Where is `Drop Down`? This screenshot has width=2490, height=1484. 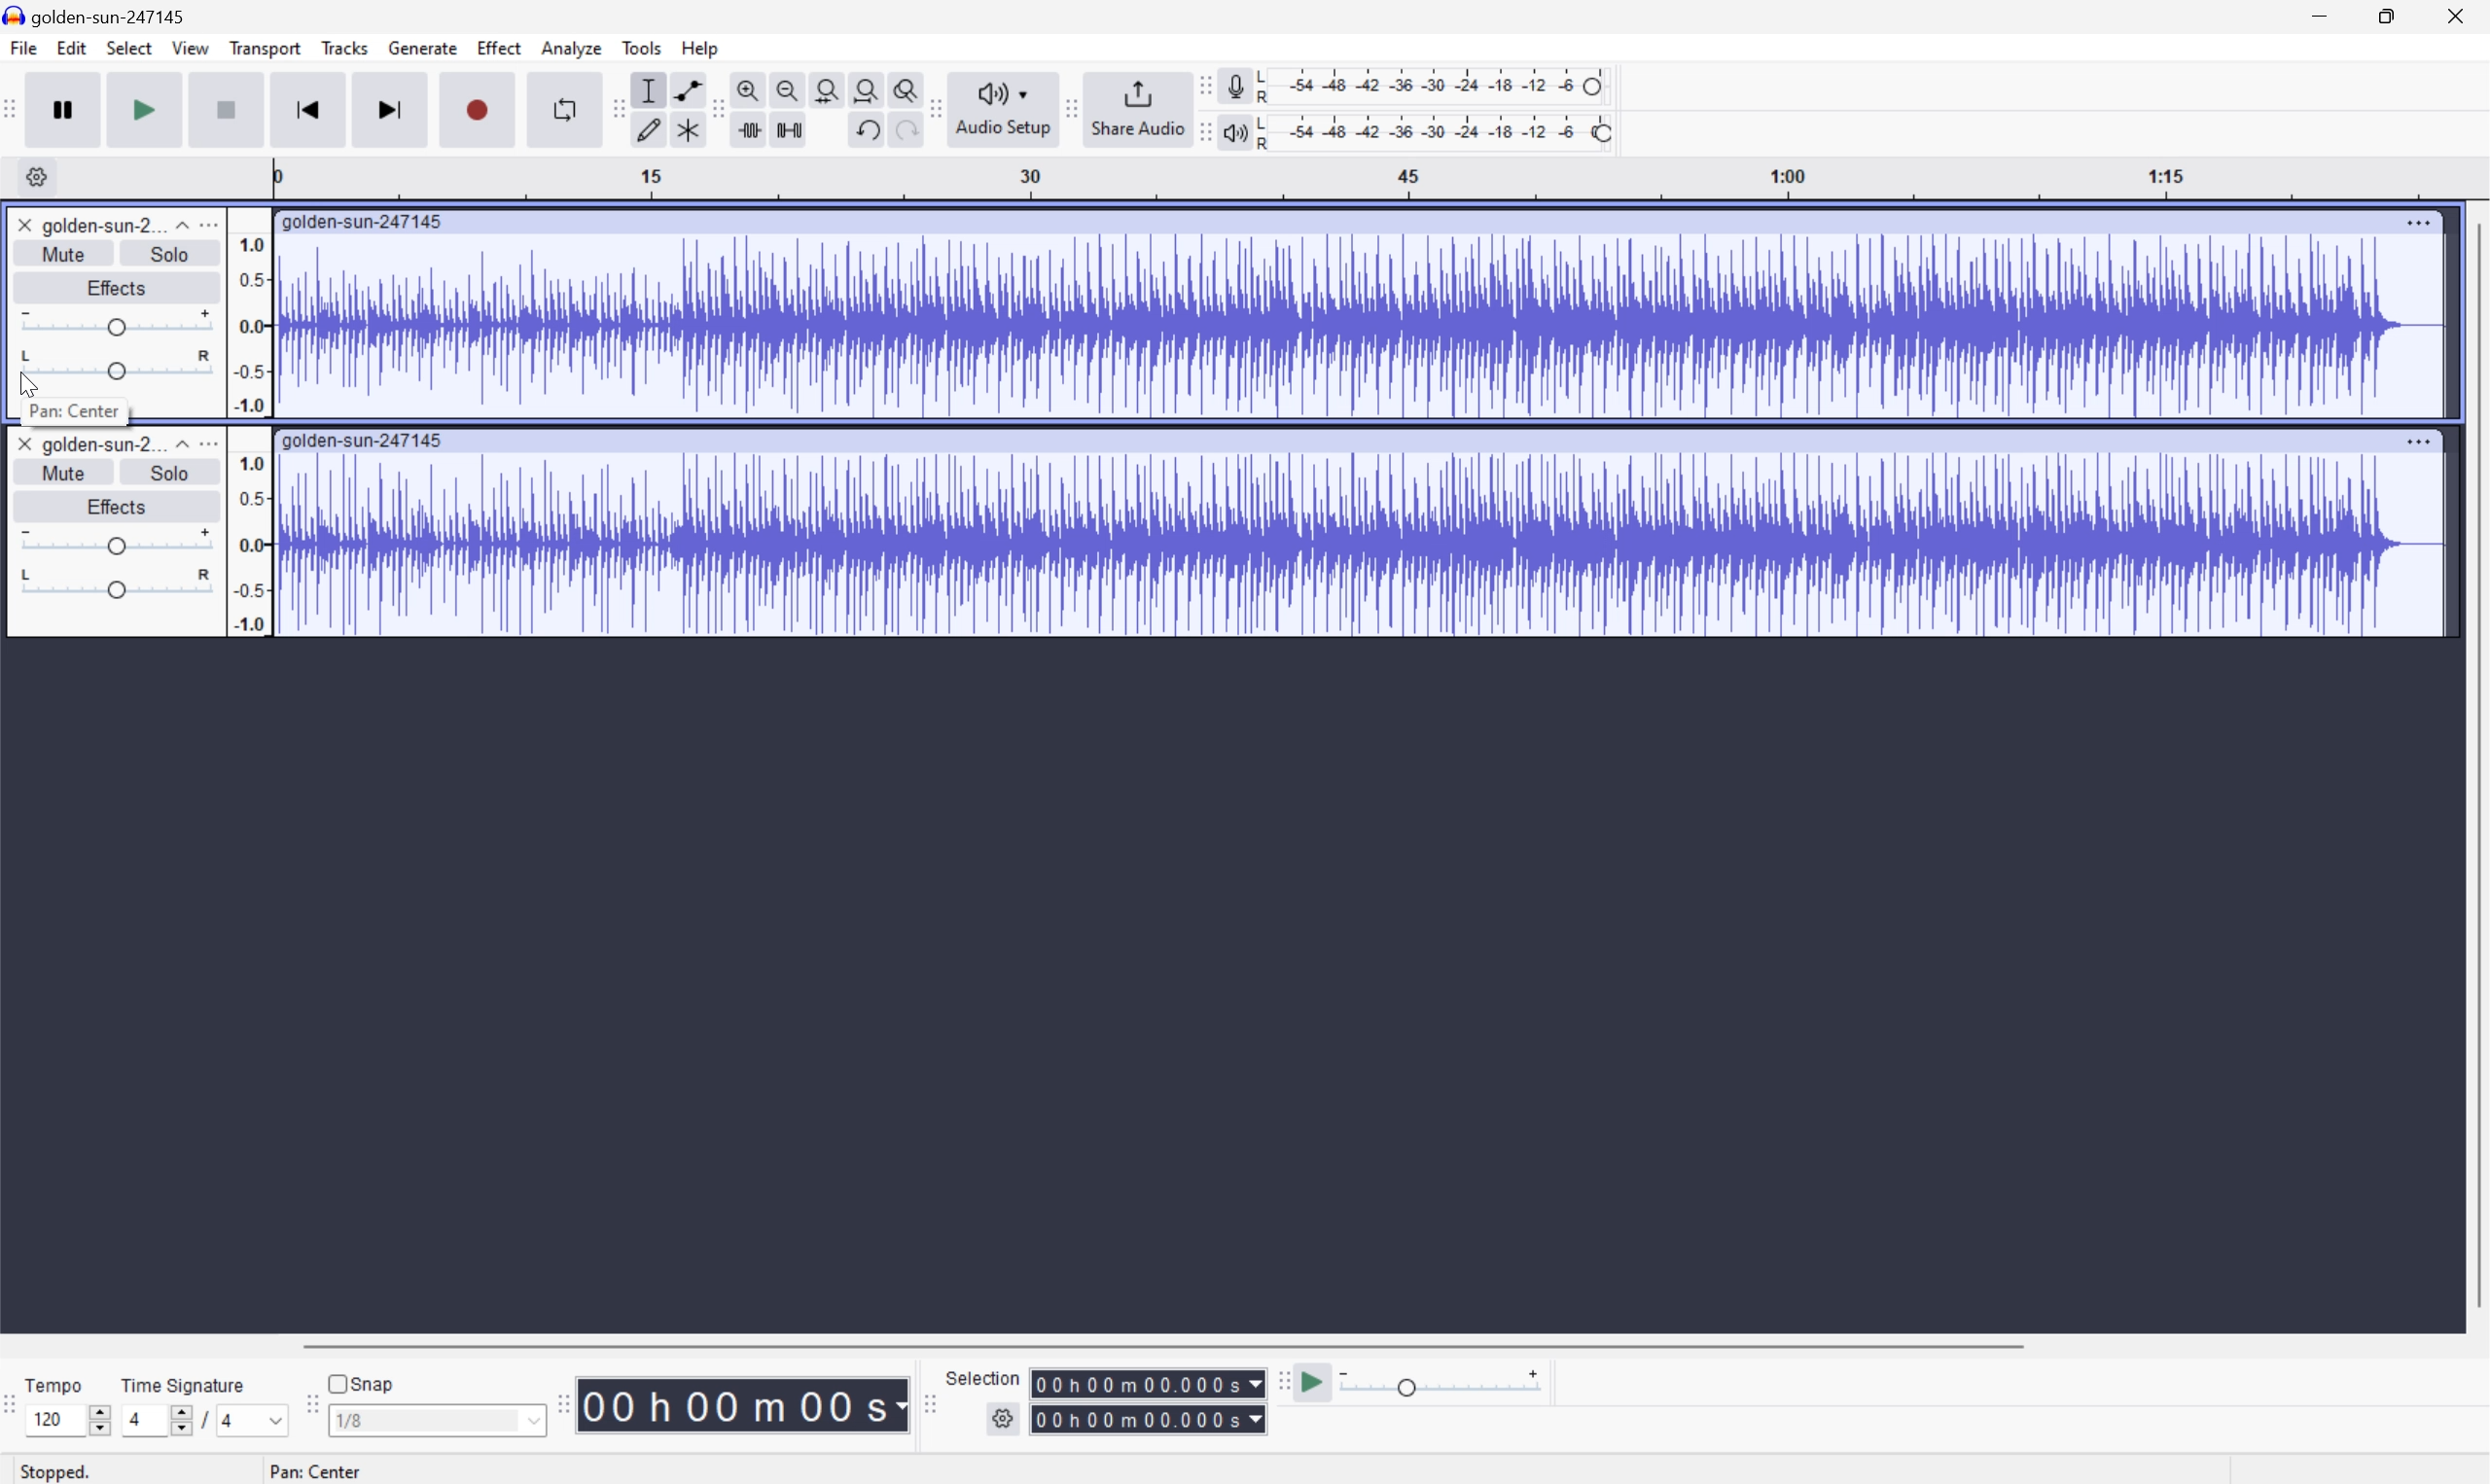
Drop Down is located at coordinates (276, 1418).